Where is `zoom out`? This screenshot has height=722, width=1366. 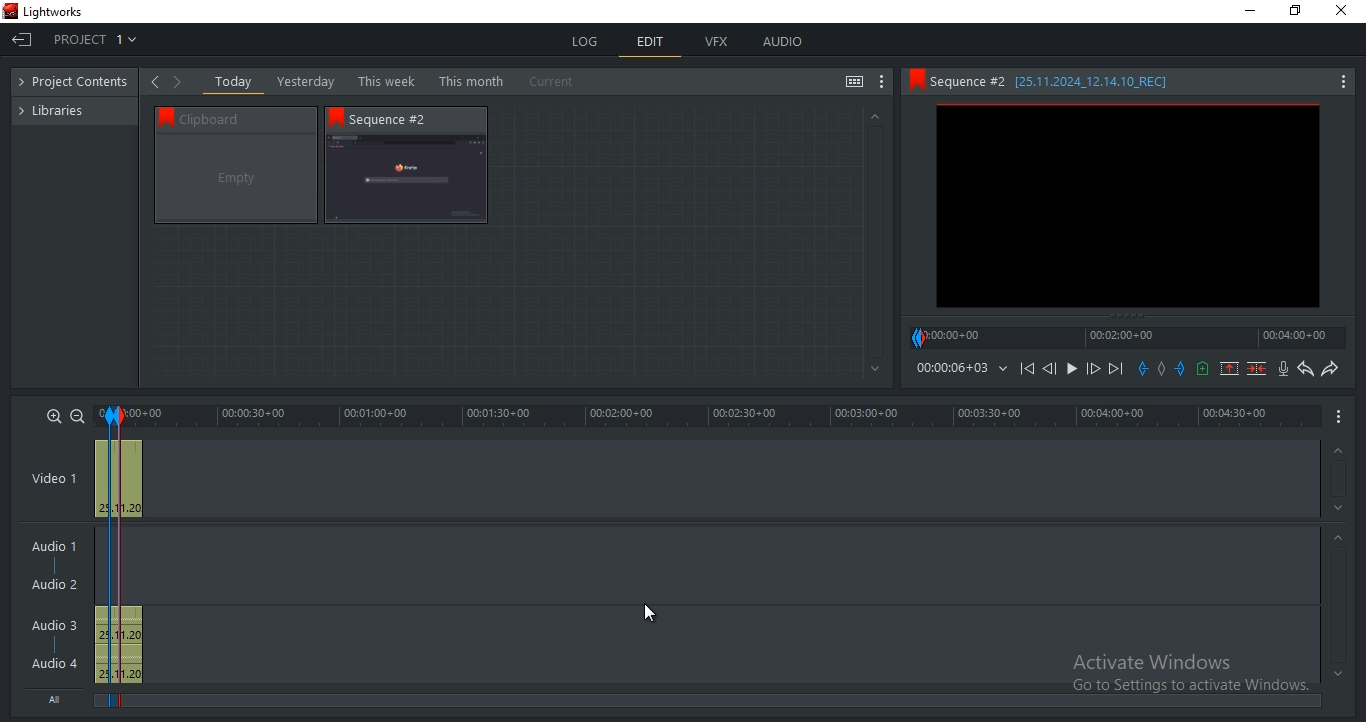
zoom out is located at coordinates (77, 416).